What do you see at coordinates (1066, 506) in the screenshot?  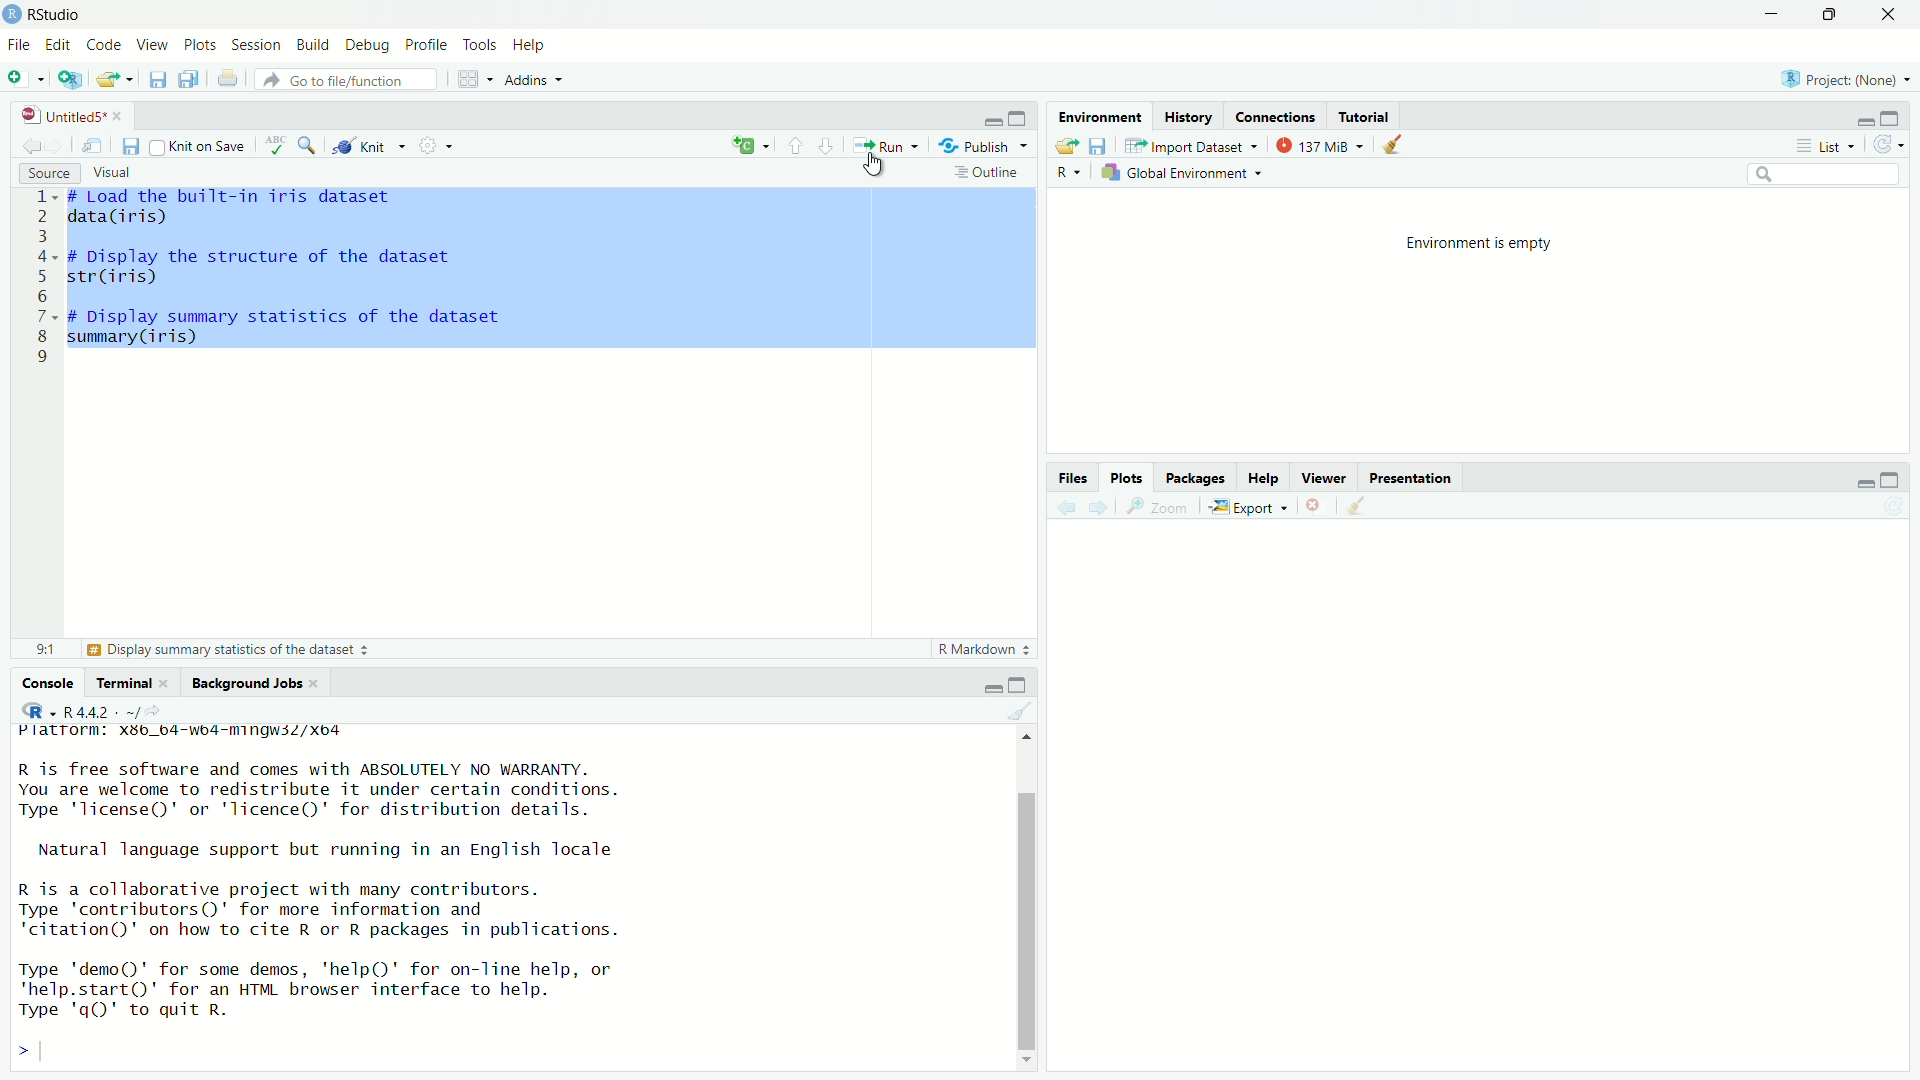 I see `Previous plot` at bounding box center [1066, 506].